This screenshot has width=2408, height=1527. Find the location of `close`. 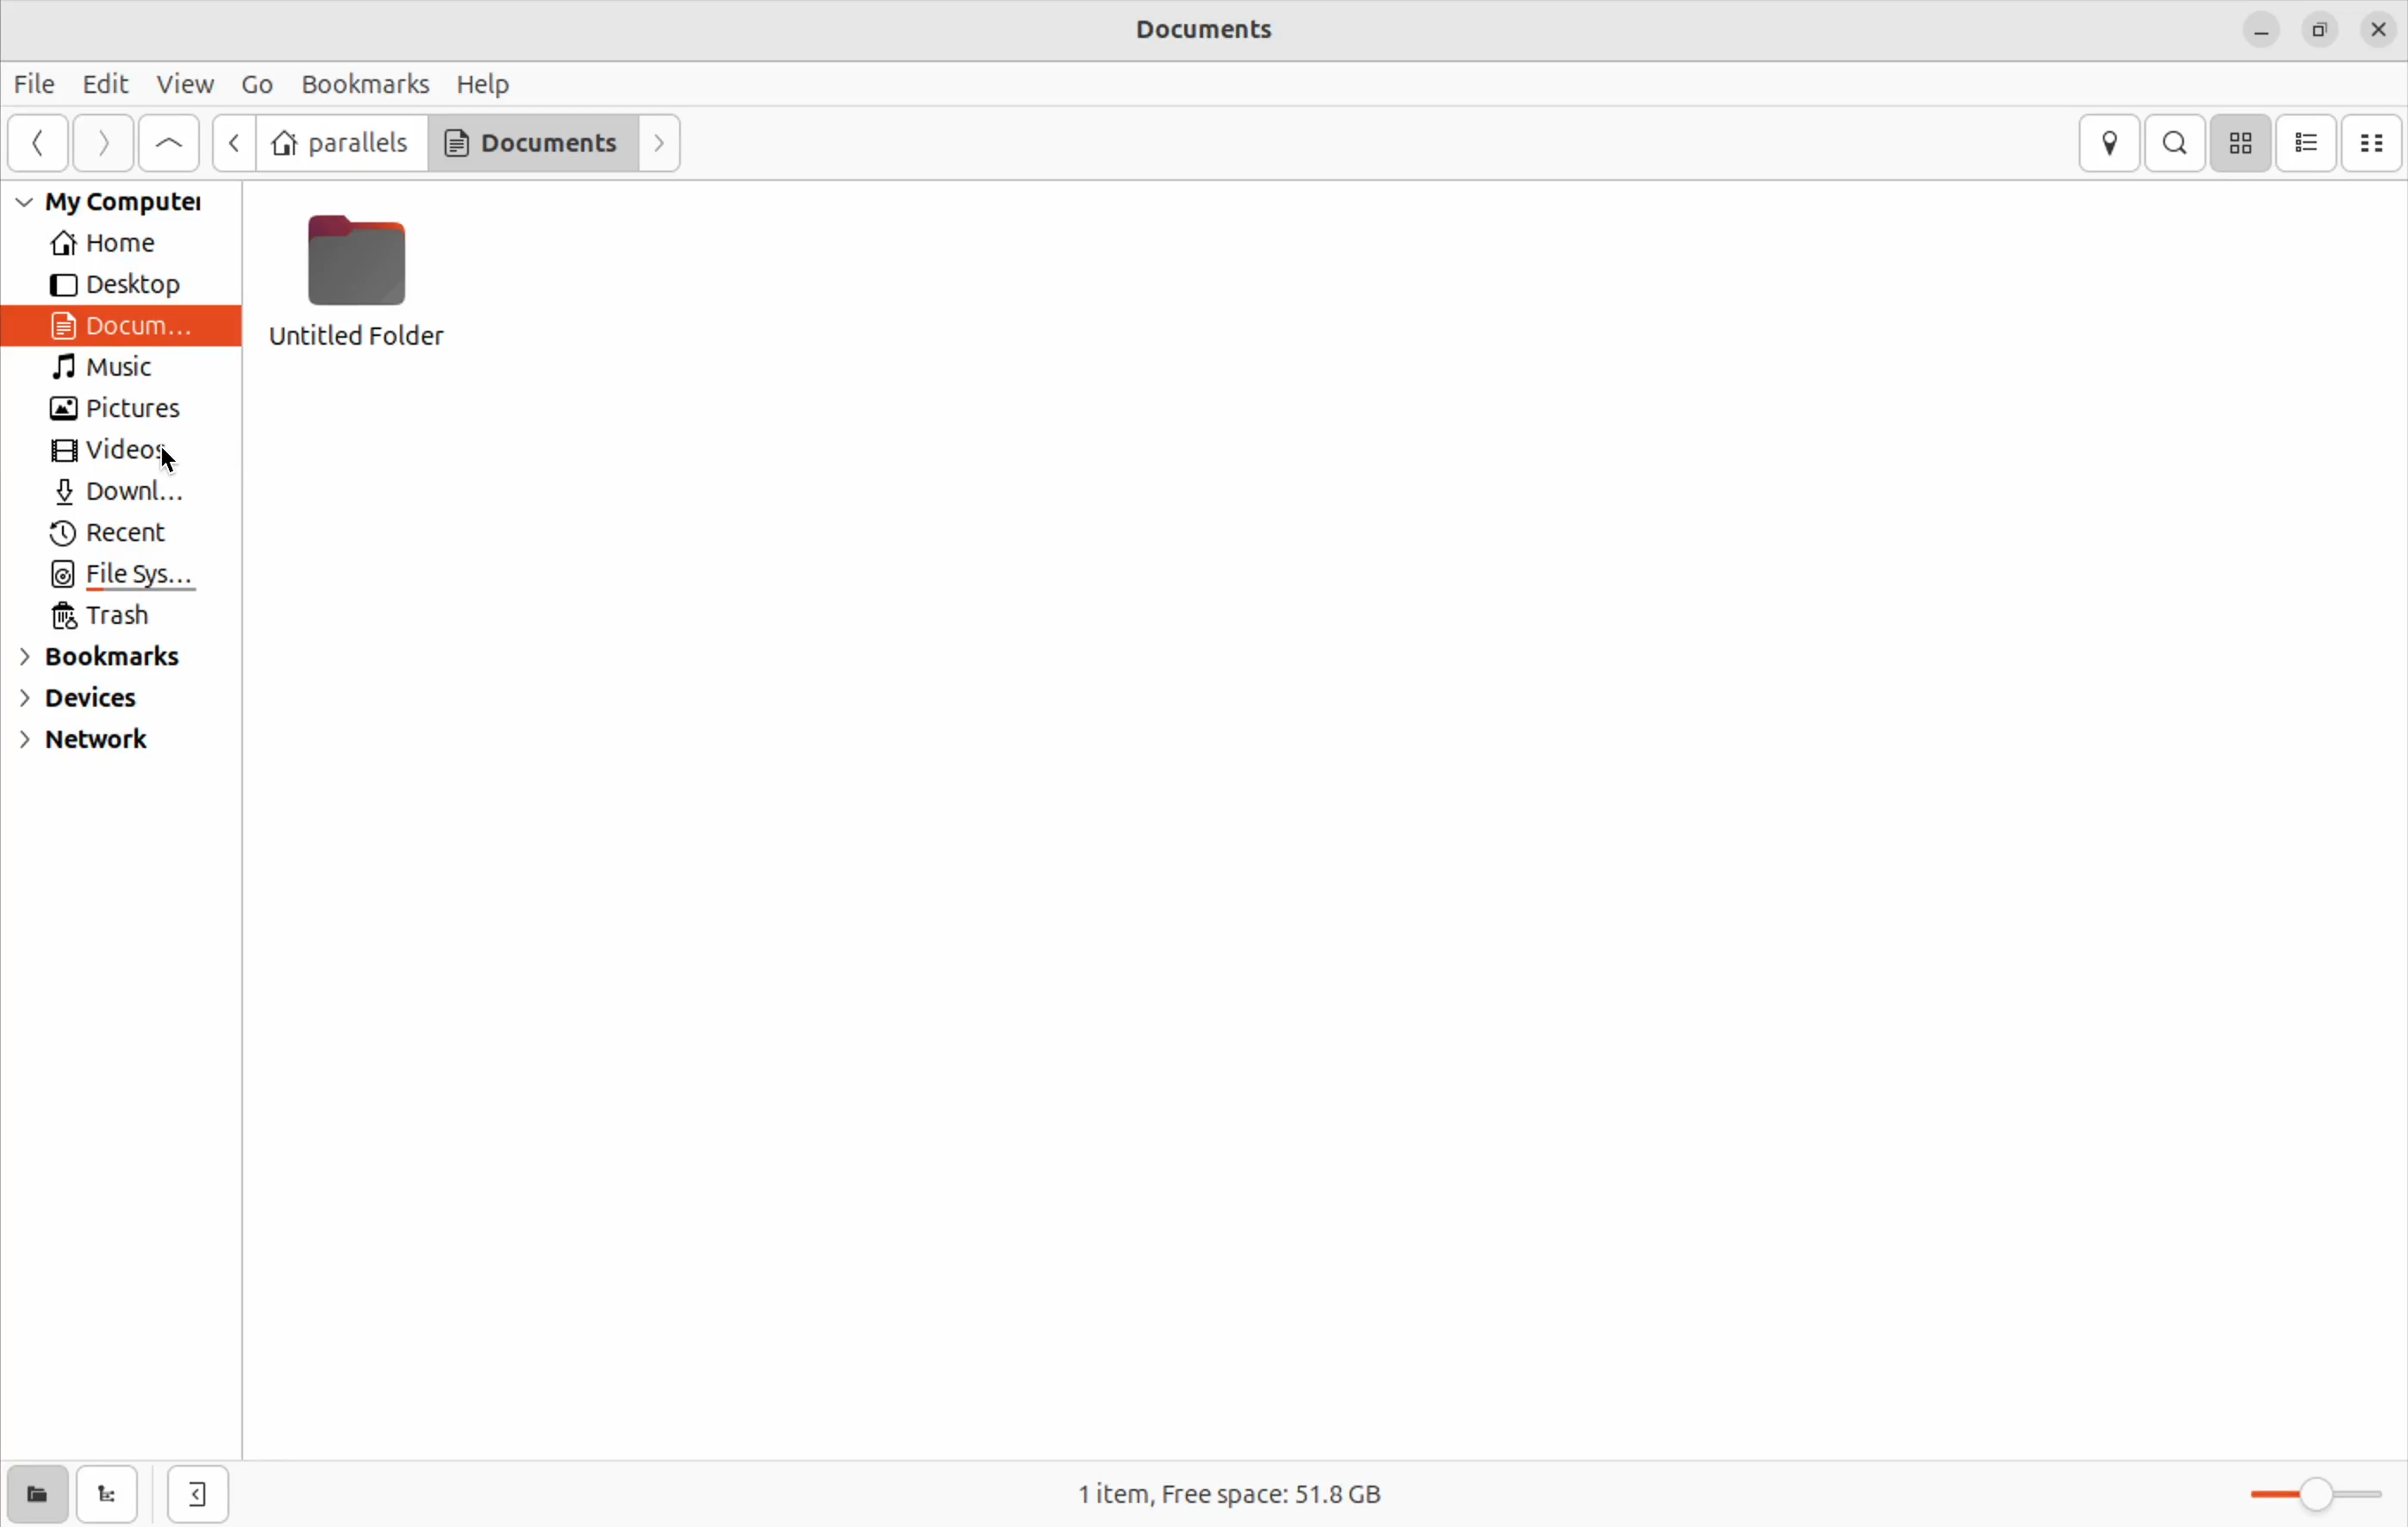

close is located at coordinates (2382, 26).